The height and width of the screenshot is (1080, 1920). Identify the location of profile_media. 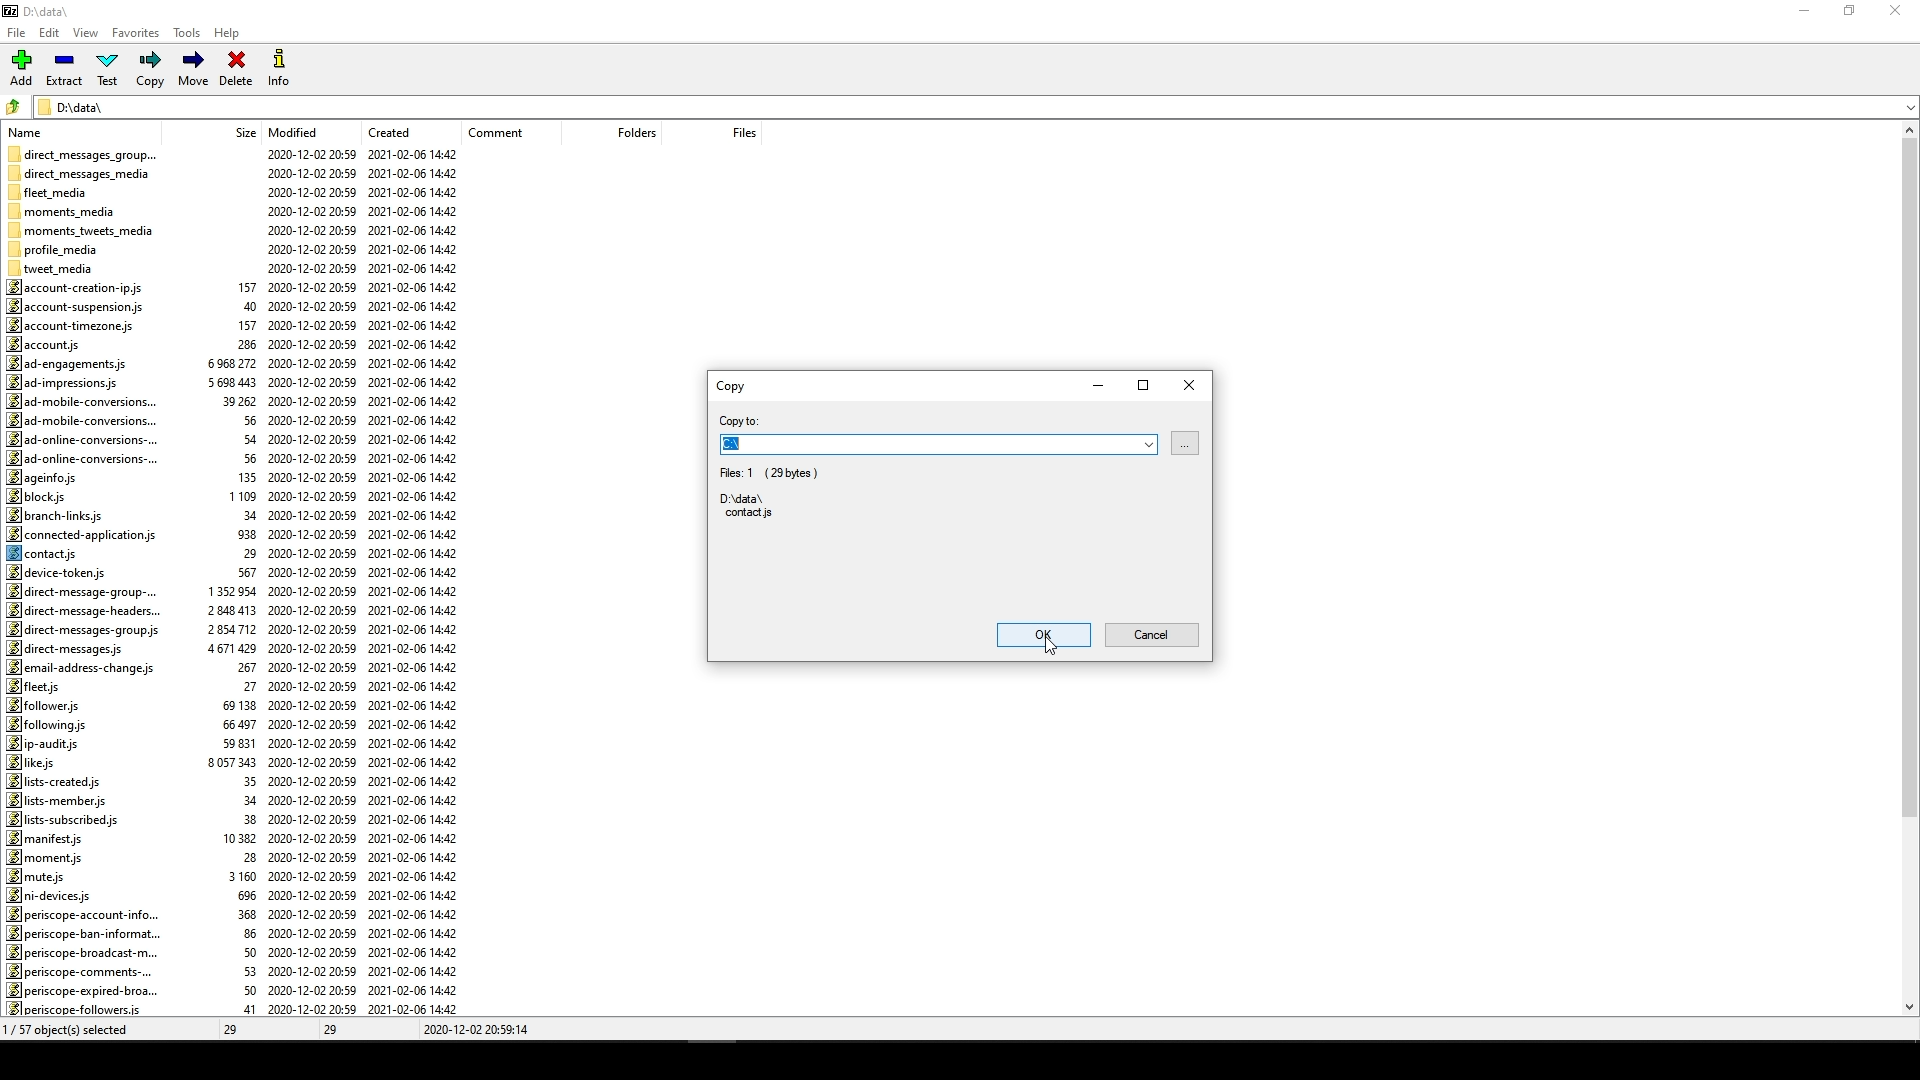
(56, 250).